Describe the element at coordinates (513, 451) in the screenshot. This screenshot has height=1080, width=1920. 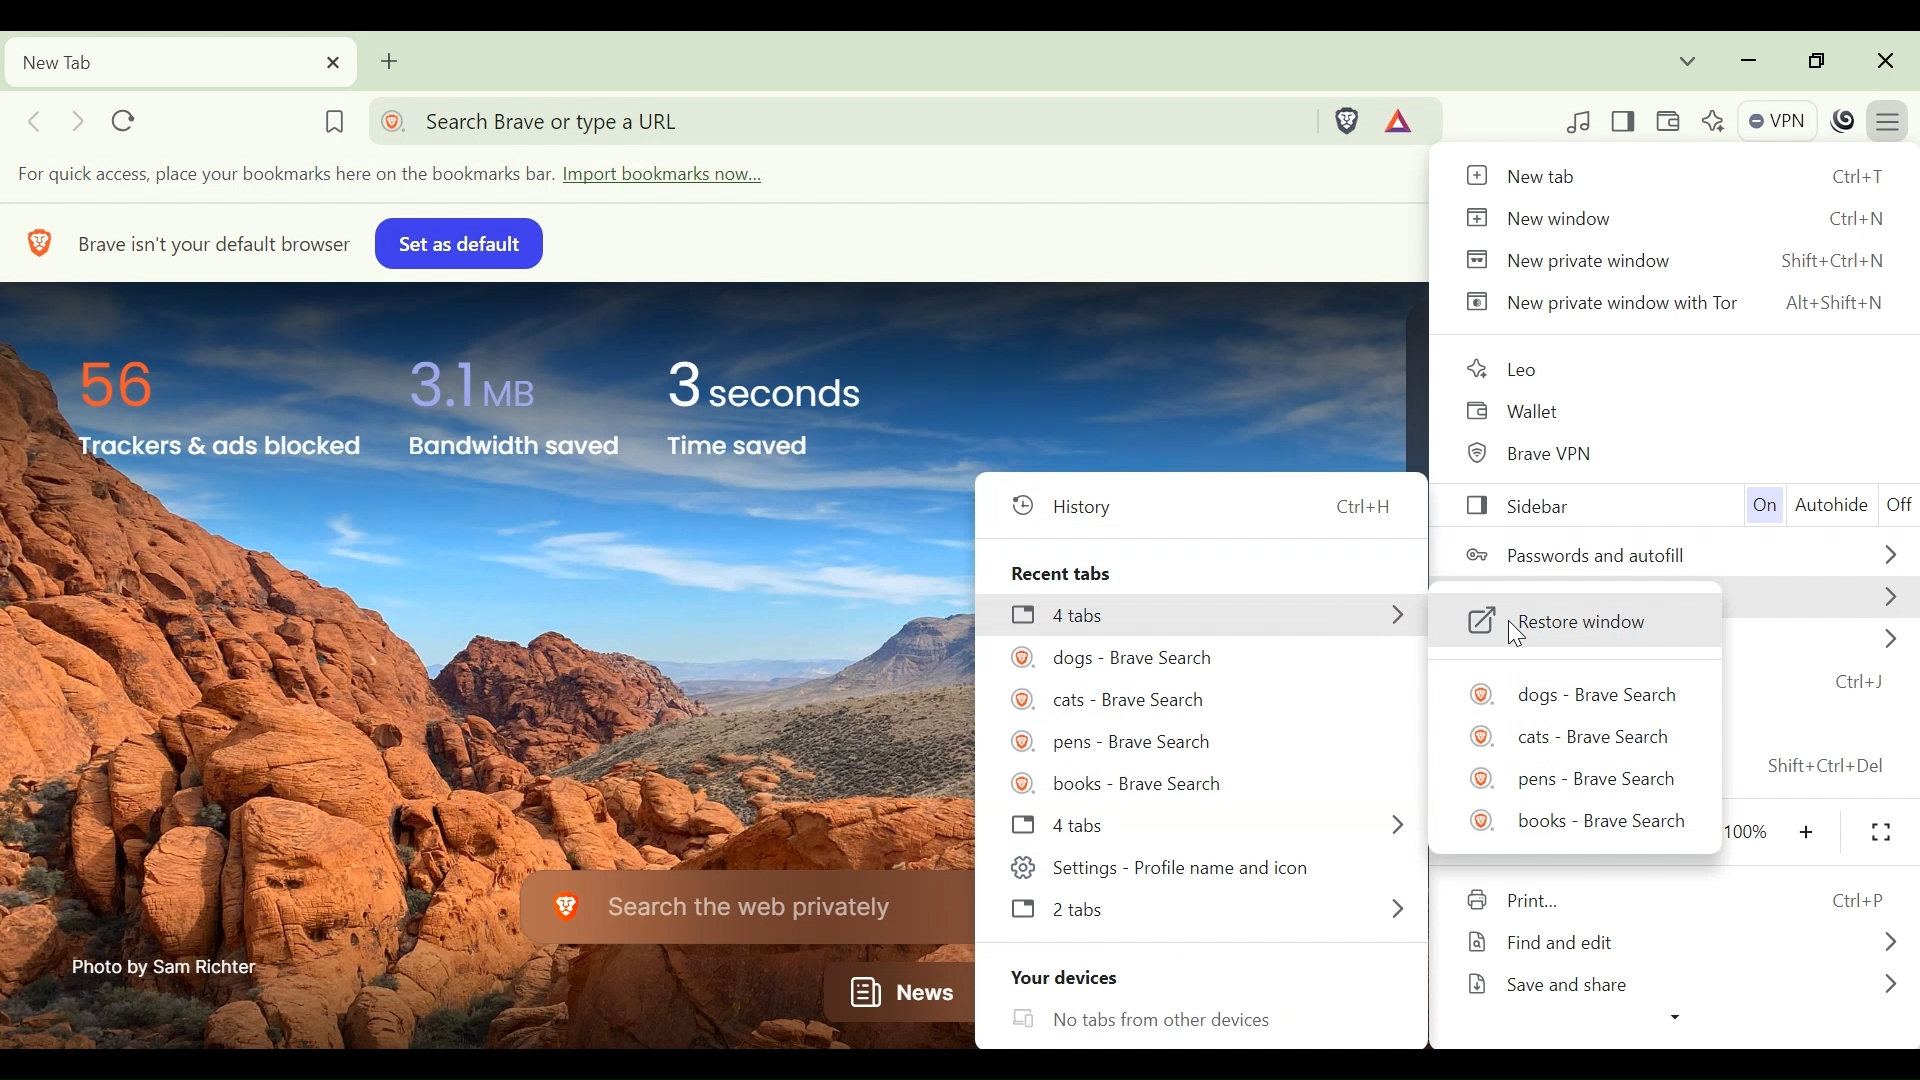
I see `Bandwidth saved` at that location.